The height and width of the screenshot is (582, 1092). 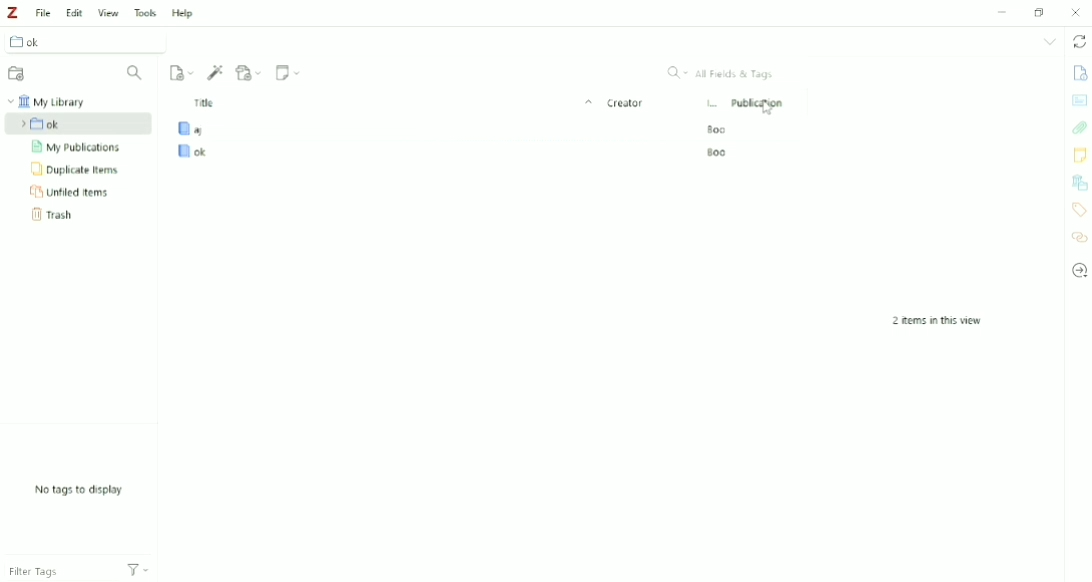 What do you see at coordinates (458, 152) in the screenshot?
I see `Book ok` at bounding box center [458, 152].